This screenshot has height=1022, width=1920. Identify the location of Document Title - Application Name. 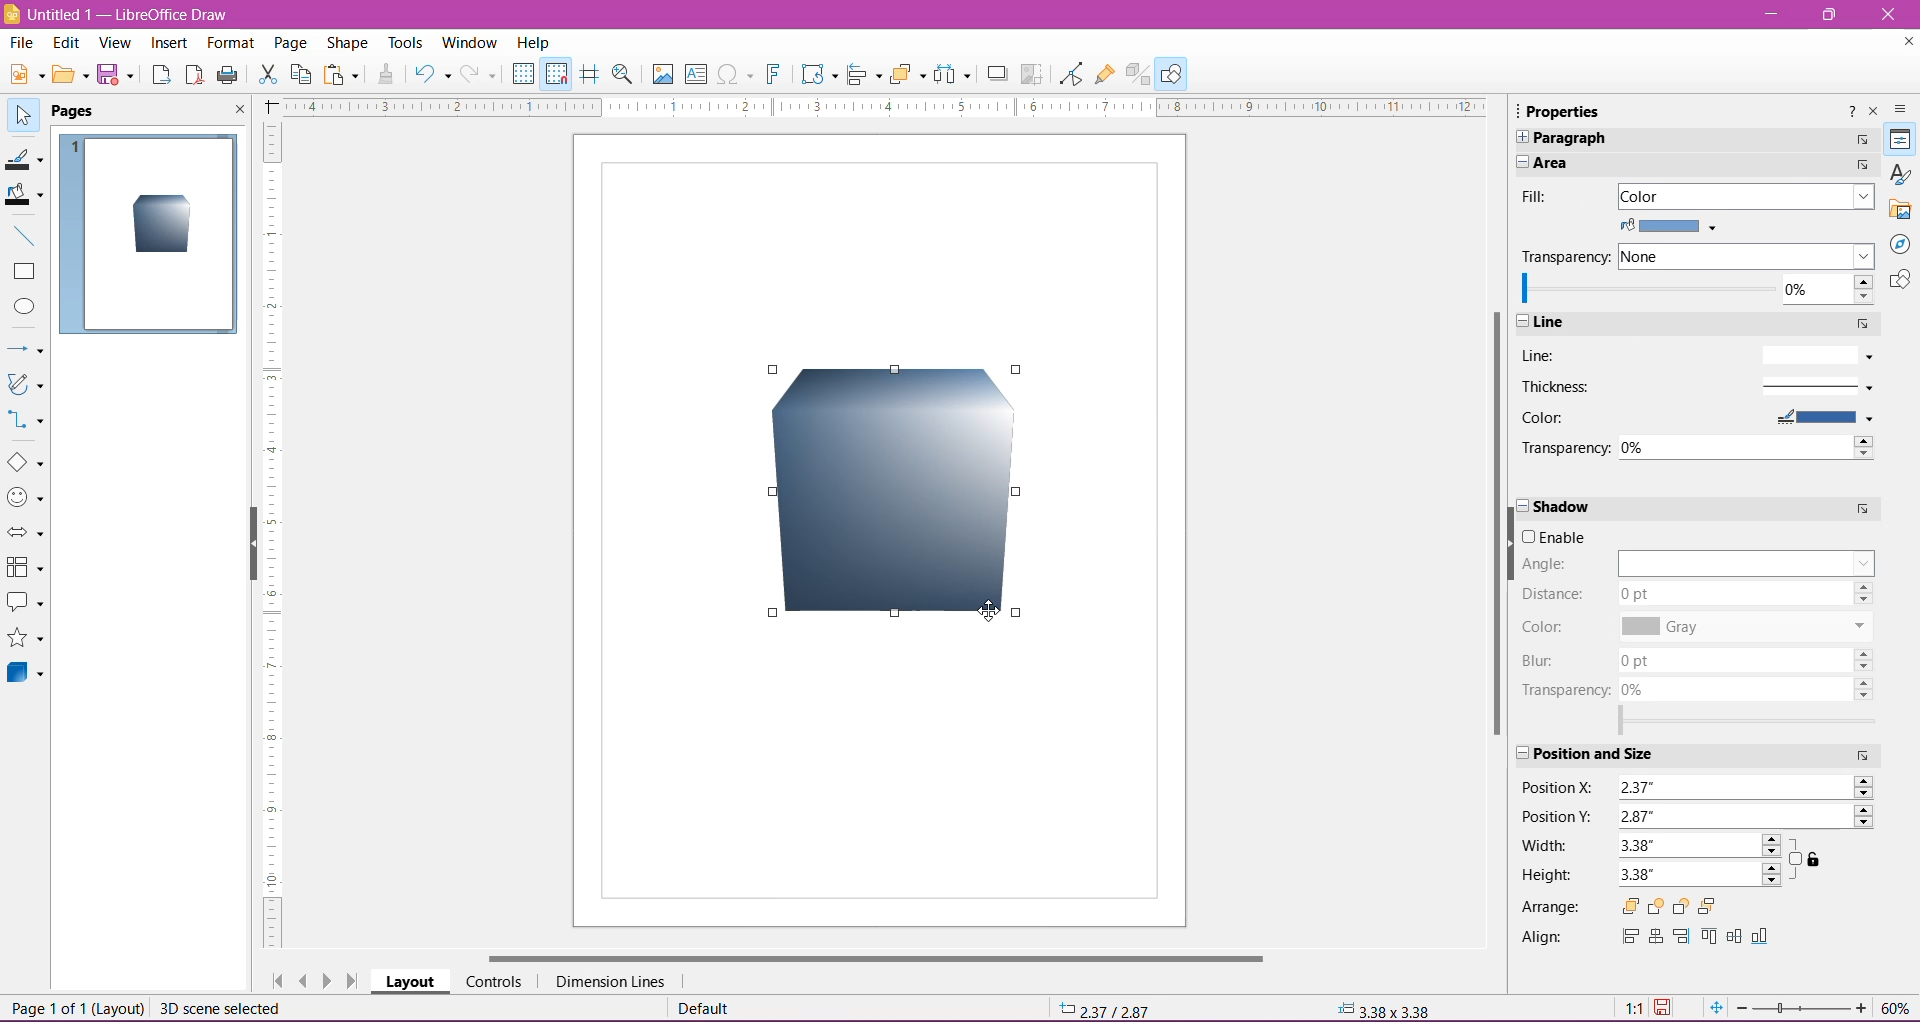
(119, 14).